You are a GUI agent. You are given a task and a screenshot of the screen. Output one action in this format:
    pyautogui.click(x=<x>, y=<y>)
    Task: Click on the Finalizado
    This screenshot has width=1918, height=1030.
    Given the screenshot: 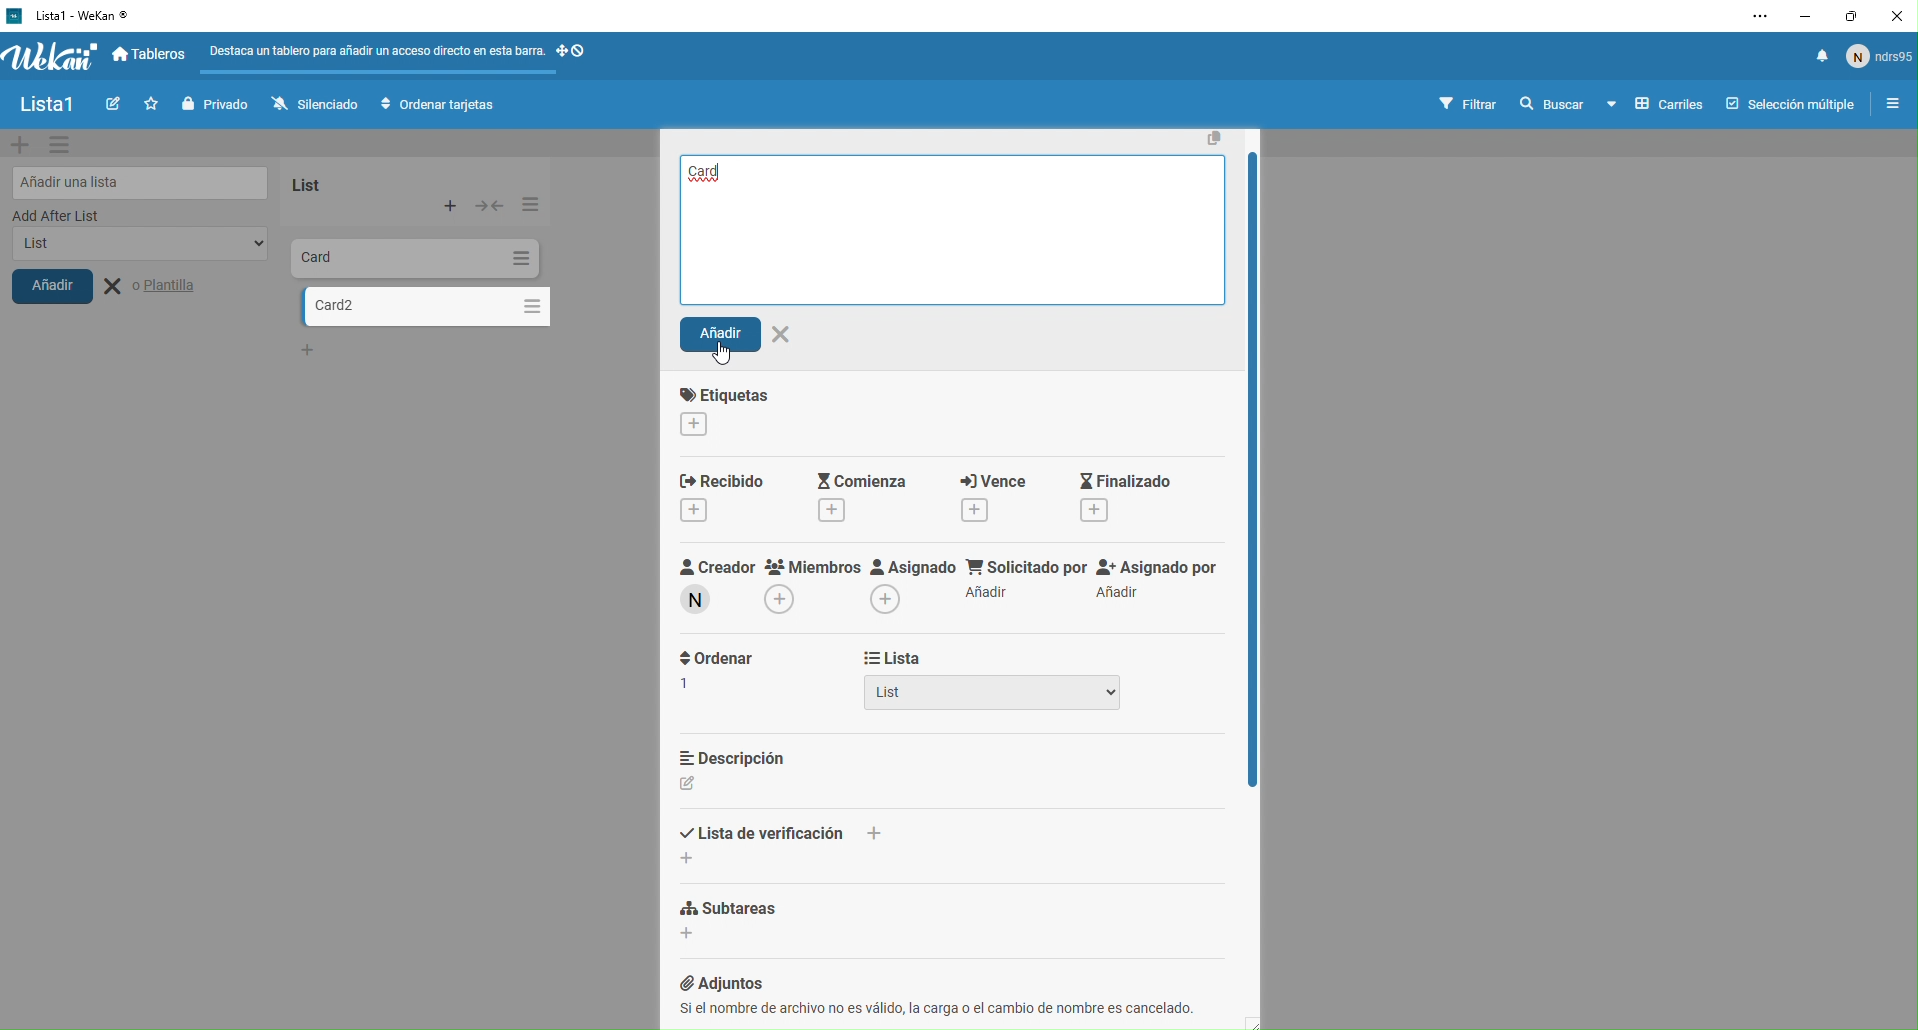 What is the action you would take?
    pyautogui.click(x=1144, y=494)
    